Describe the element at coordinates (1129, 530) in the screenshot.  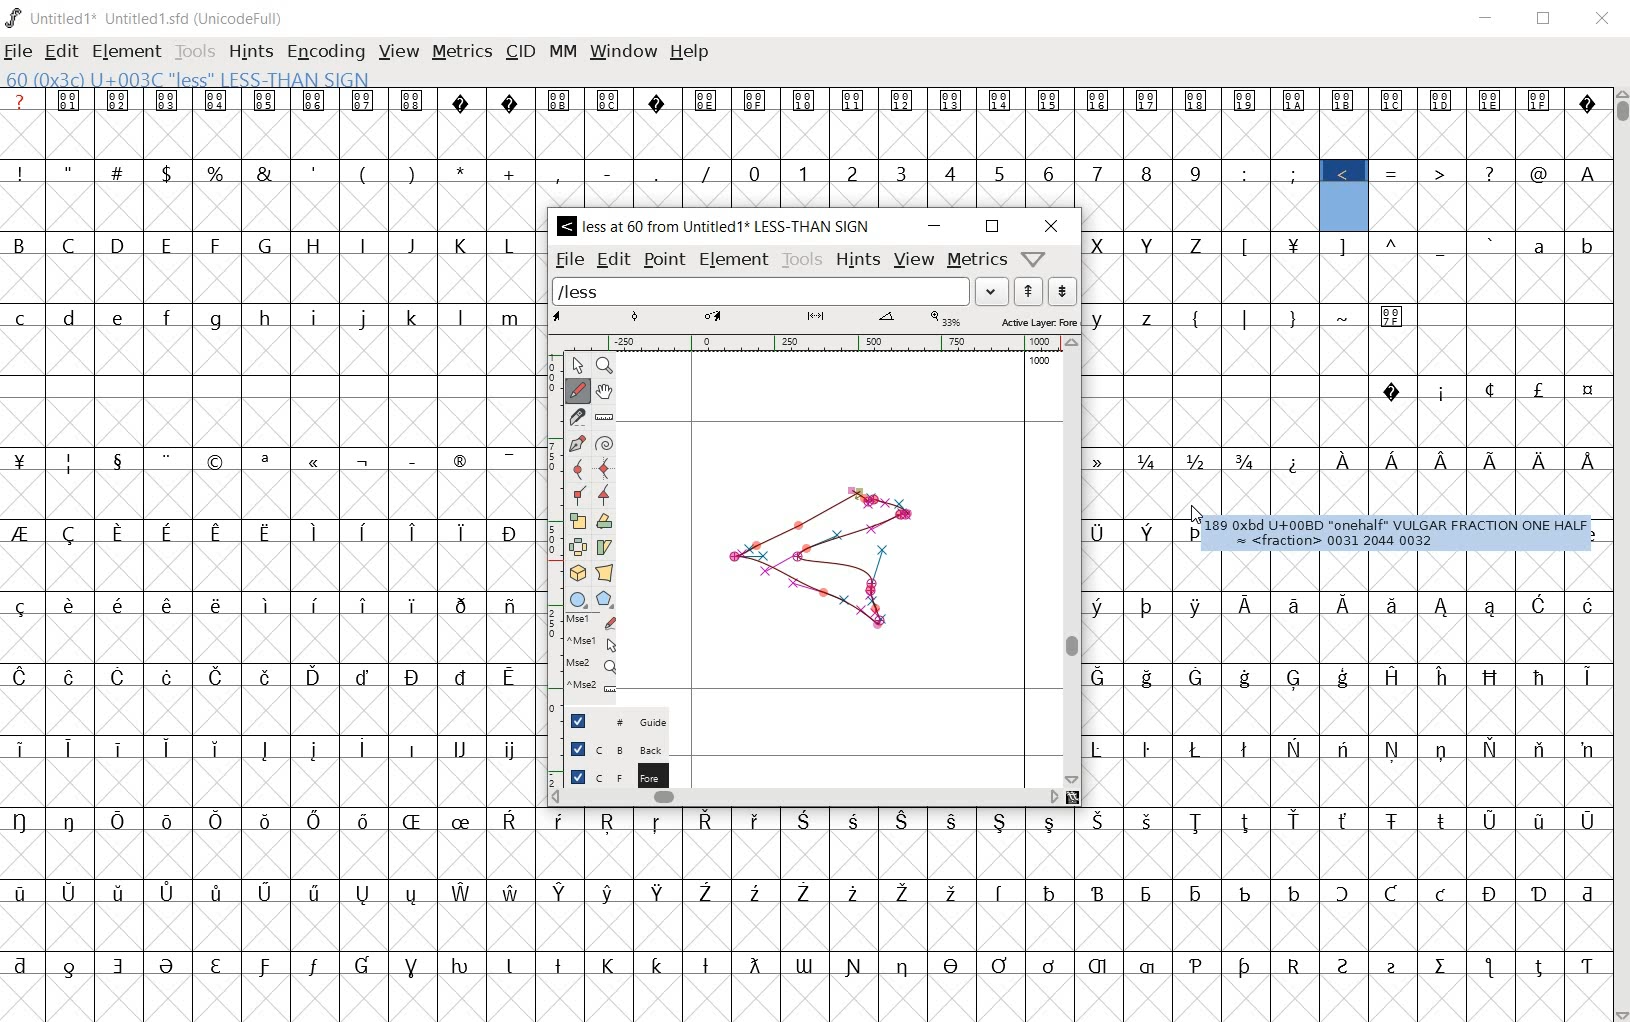
I see `special letters` at that location.